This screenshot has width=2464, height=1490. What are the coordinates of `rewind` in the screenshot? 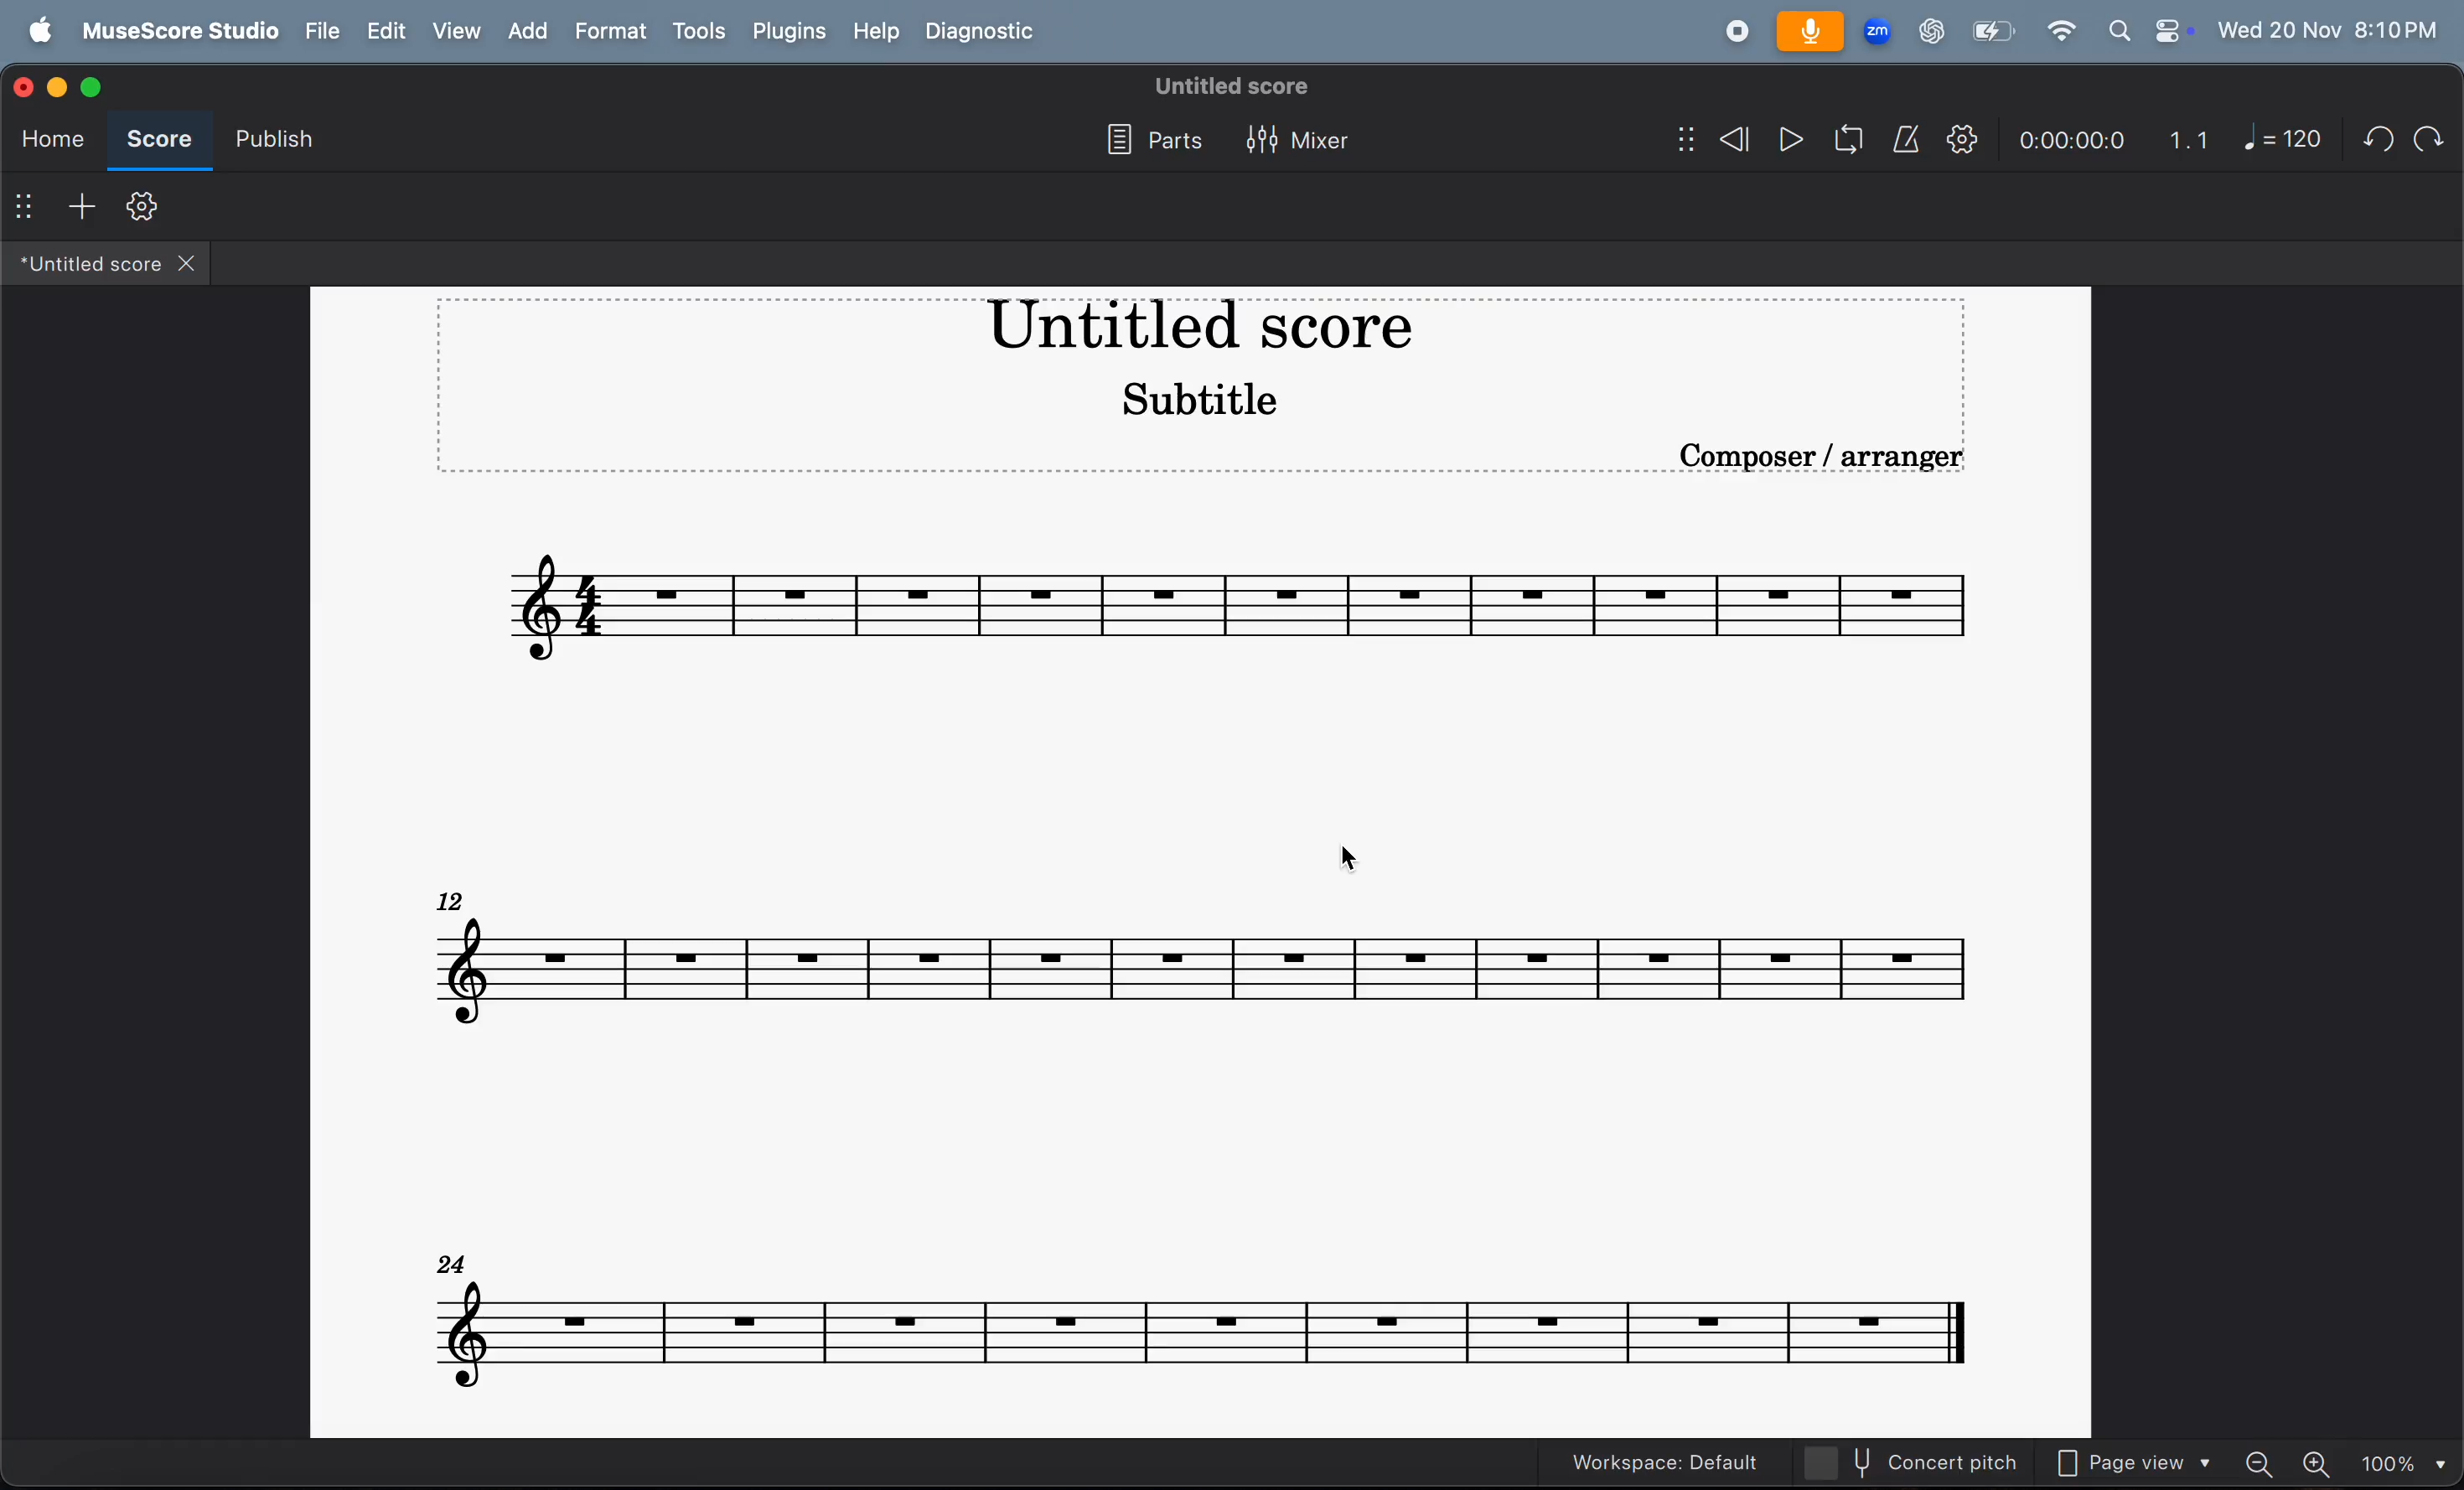 It's located at (1730, 138).